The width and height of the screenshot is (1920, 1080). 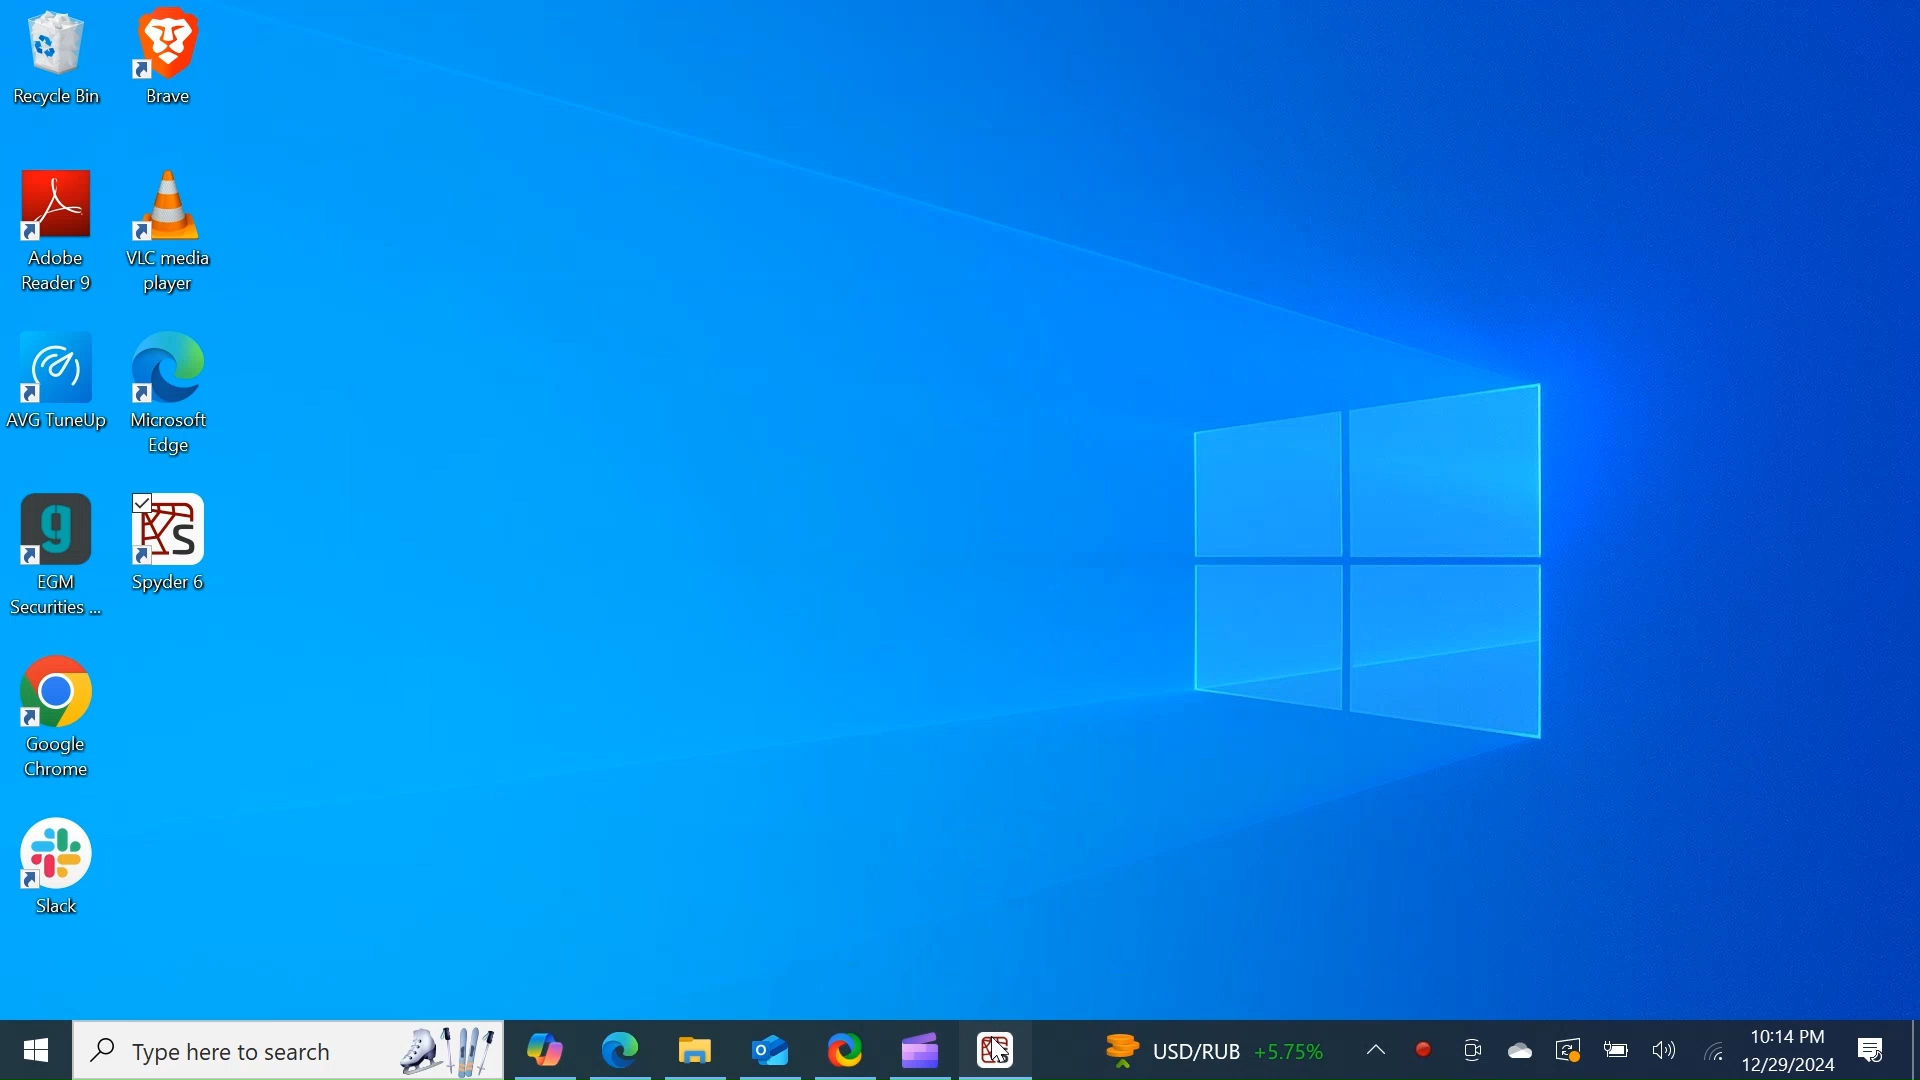 I want to click on AVG TuneUp Desktop Icon, so click(x=62, y=393).